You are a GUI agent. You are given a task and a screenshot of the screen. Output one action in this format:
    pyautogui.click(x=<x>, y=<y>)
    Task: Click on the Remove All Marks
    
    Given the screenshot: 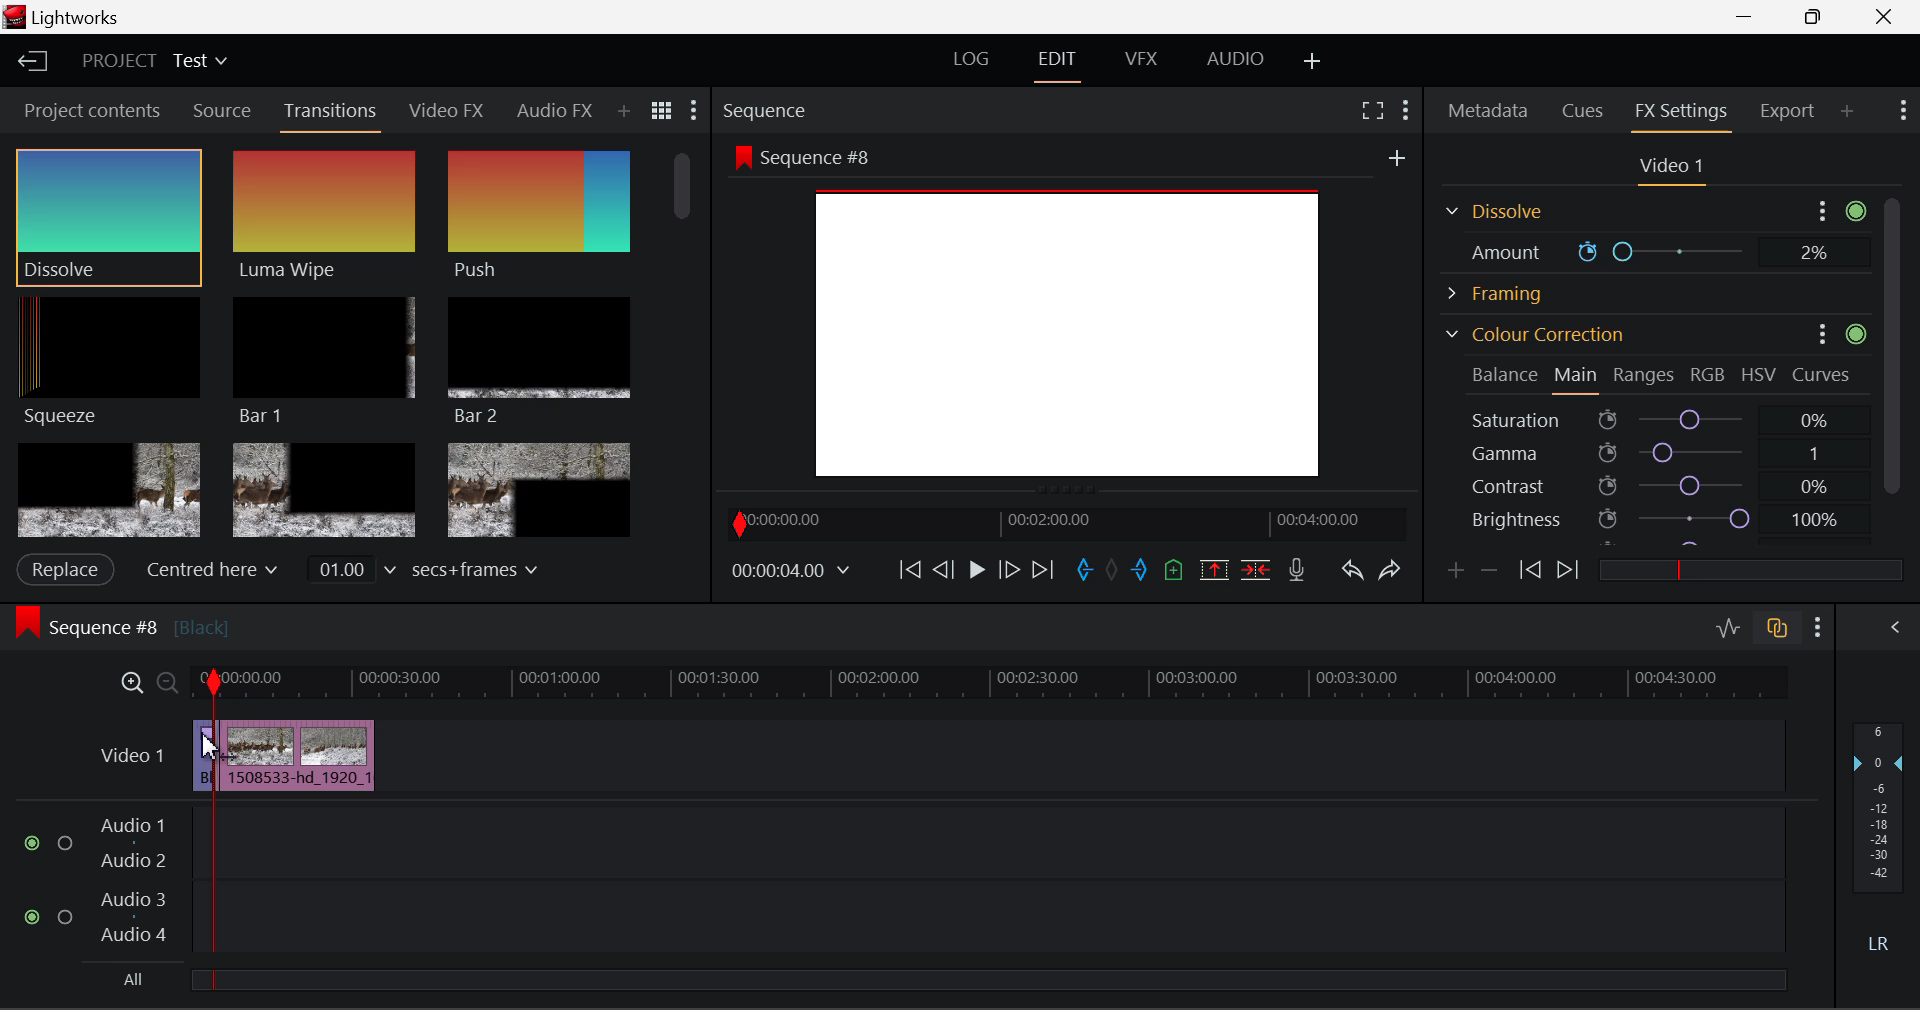 What is the action you would take?
    pyautogui.click(x=1114, y=572)
    